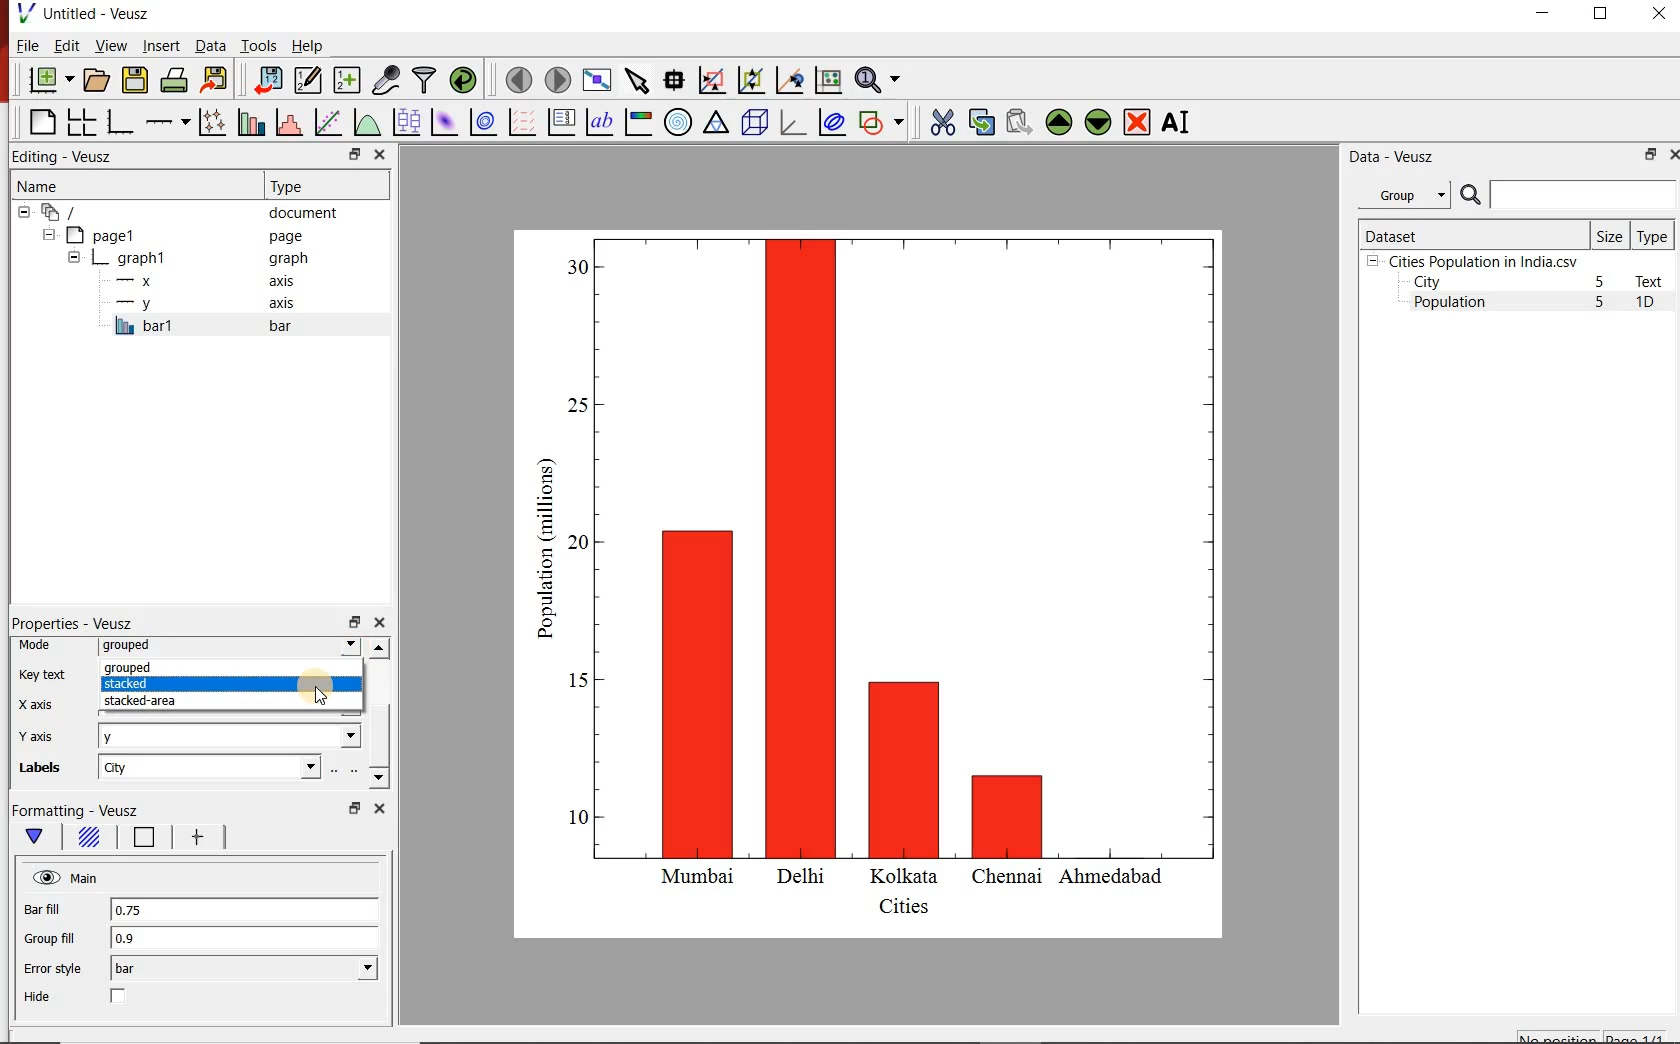  What do you see at coordinates (244, 969) in the screenshot?
I see `bar` at bounding box center [244, 969].